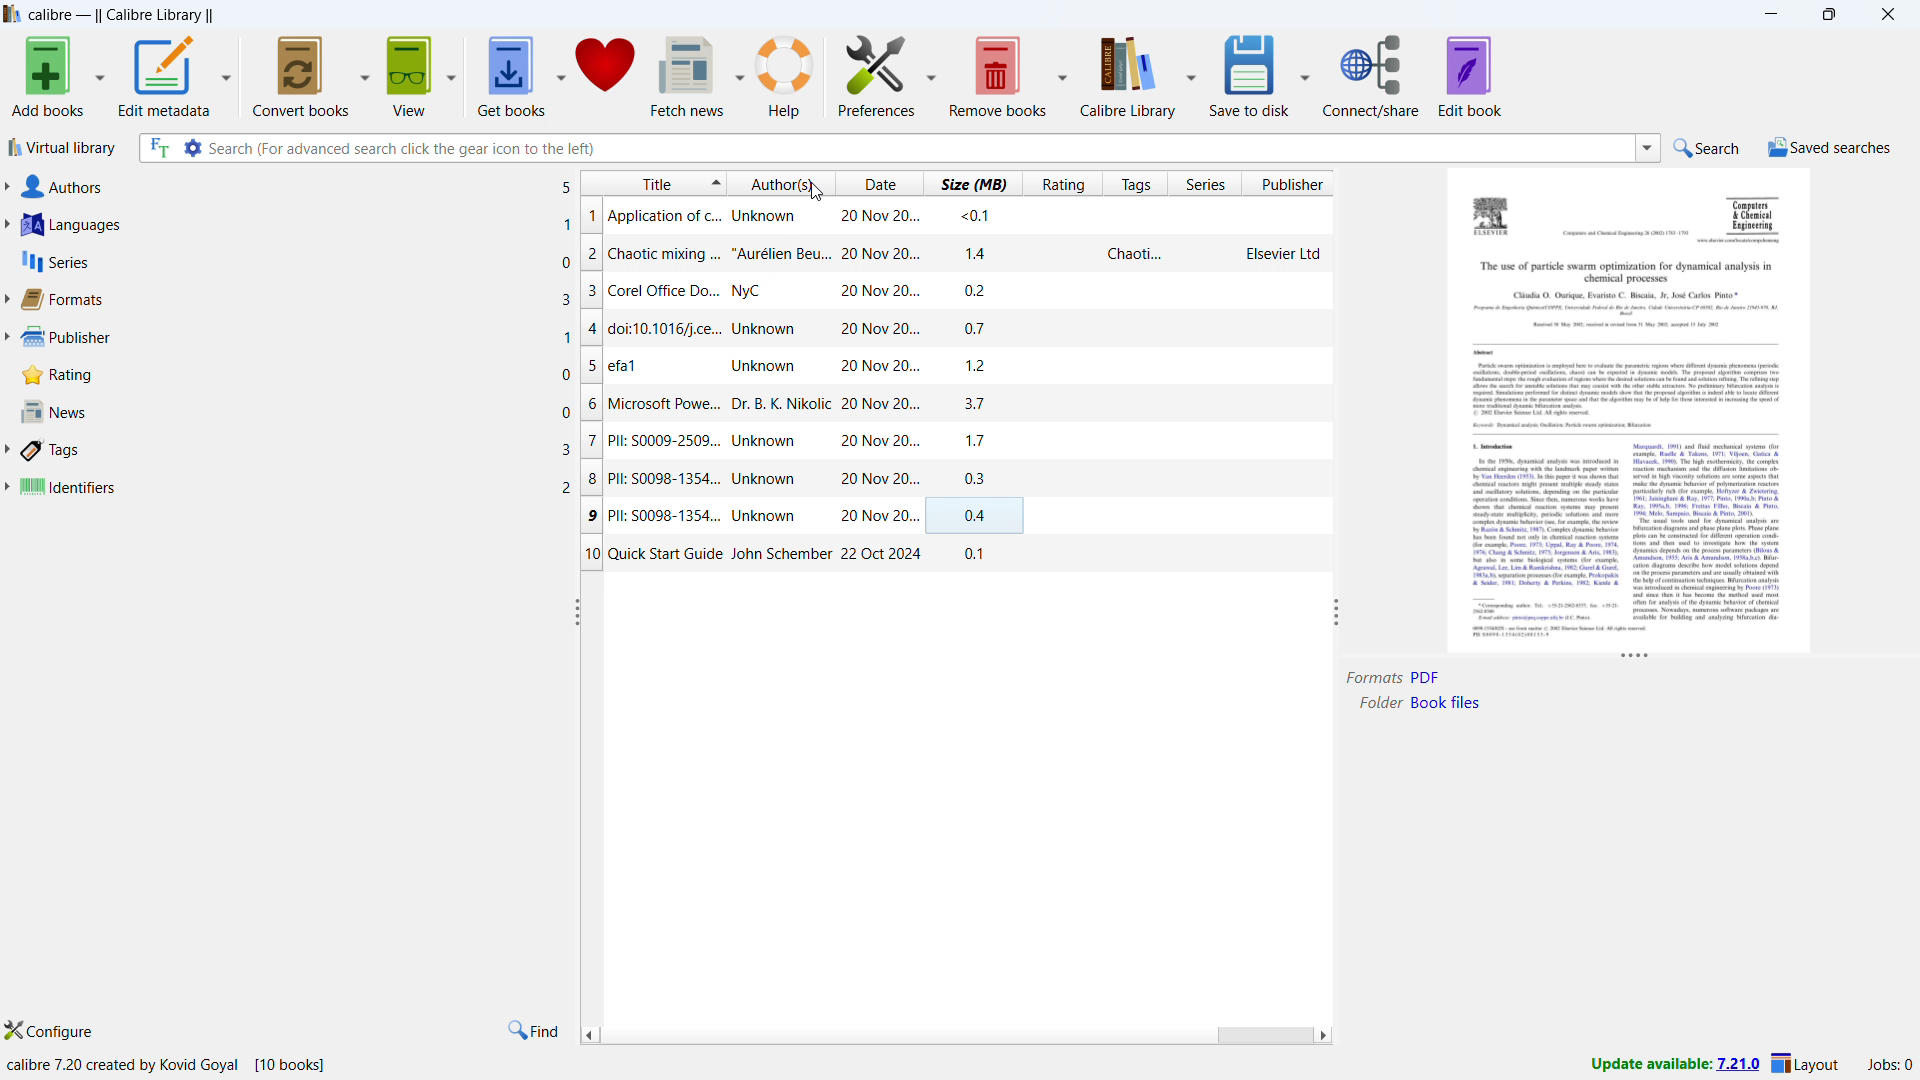 Image resolution: width=1920 pixels, height=1080 pixels. What do you see at coordinates (772, 326) in the screenshot?
I see `doi:10.1016/j.ce... Unknown 20 Nov 20...` at bounding box center [772, 326].